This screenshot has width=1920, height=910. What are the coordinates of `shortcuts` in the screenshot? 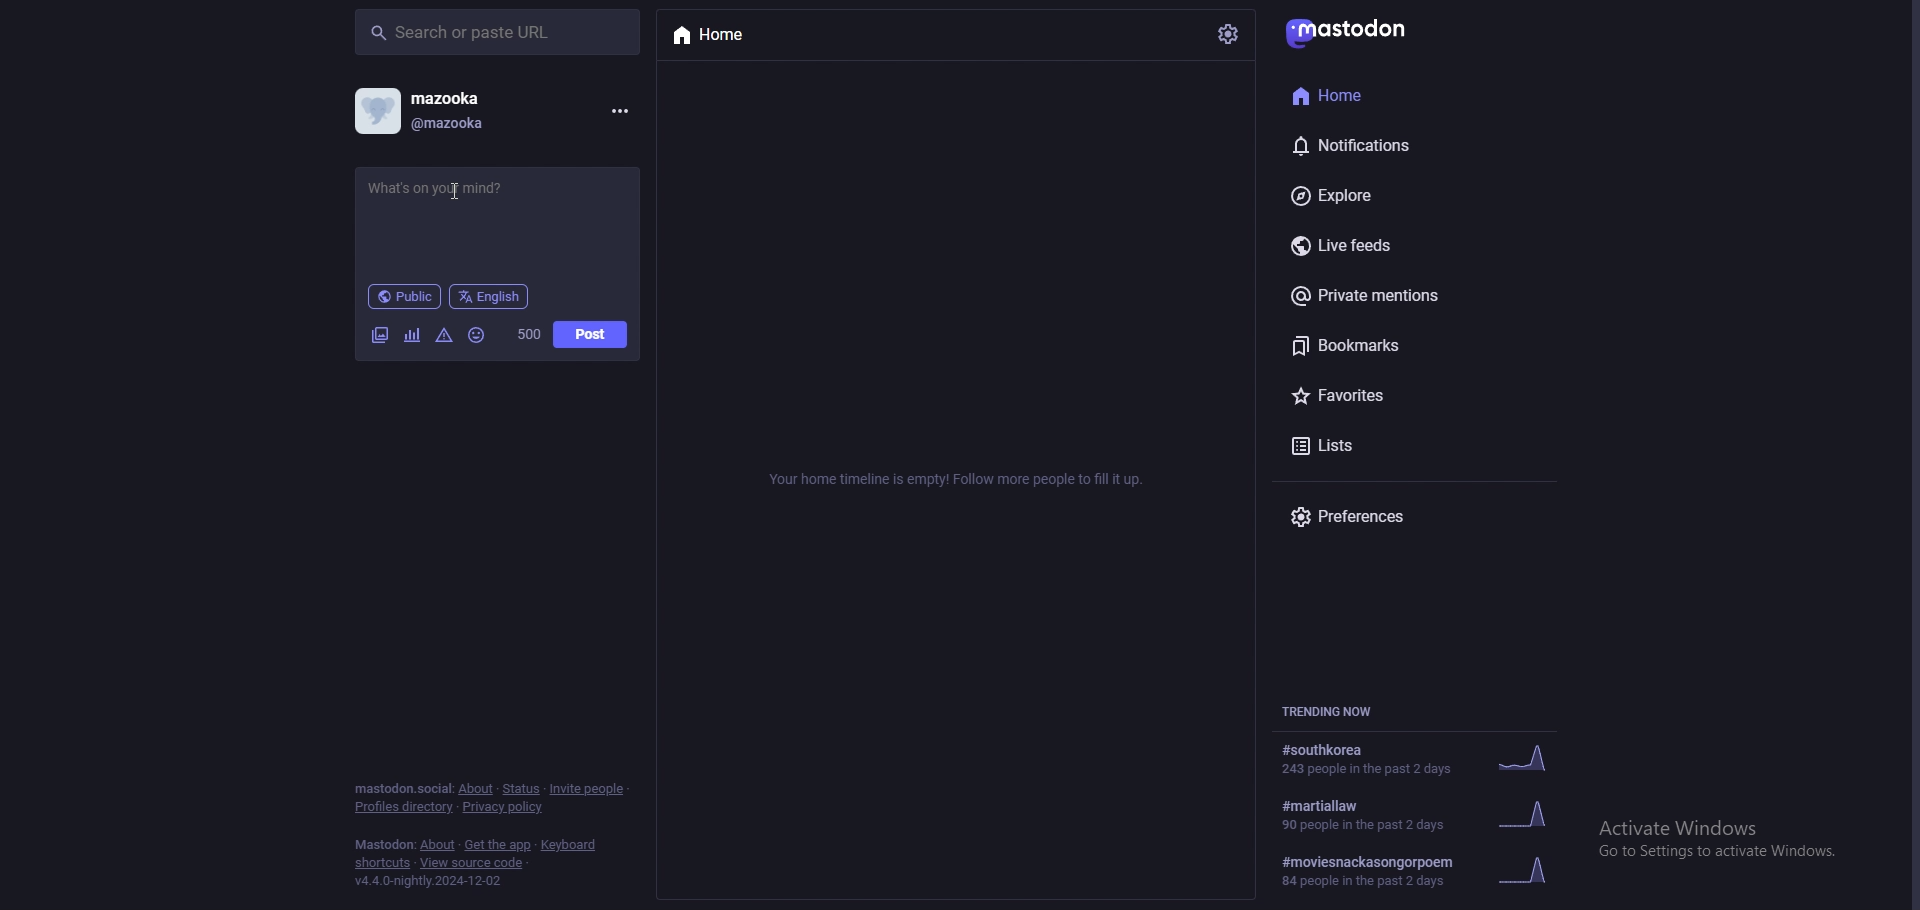 It's located at (381, 864).